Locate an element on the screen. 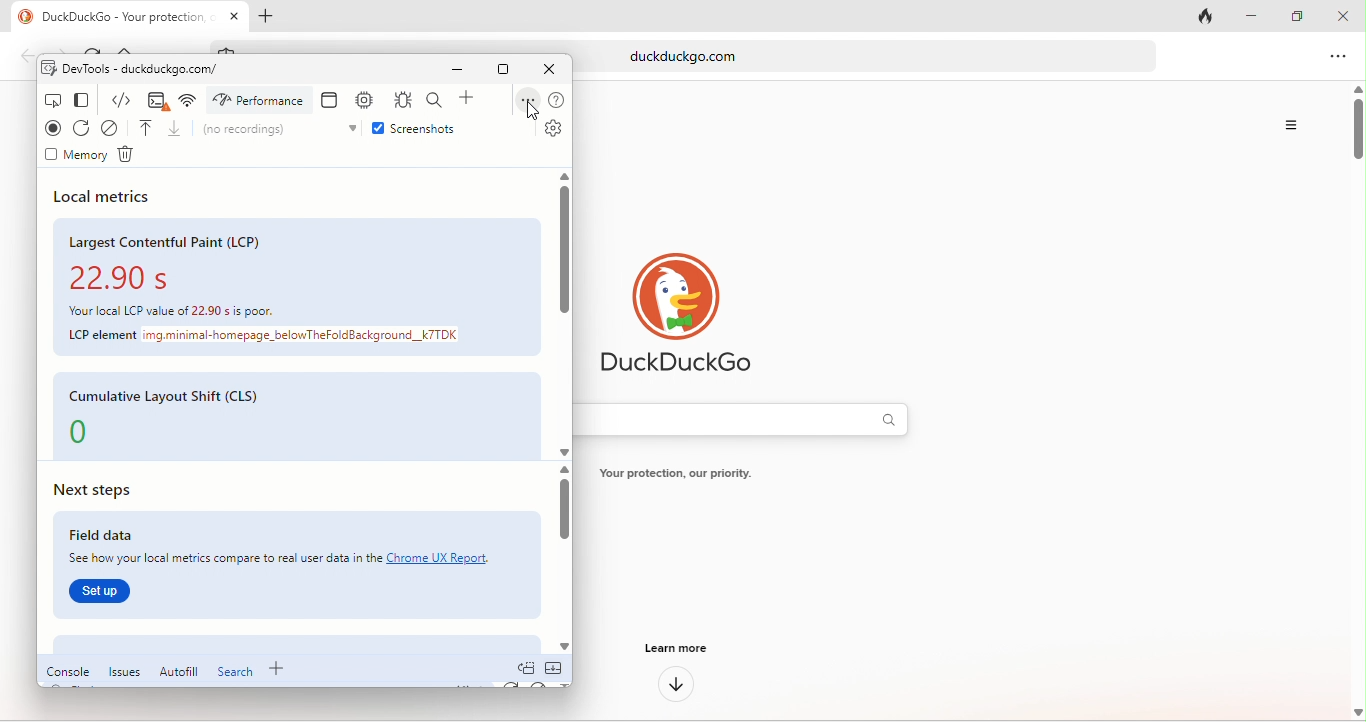 The height and width of the screenshot is (722, 1366). cursor movement is located at coordinates (527, 111).